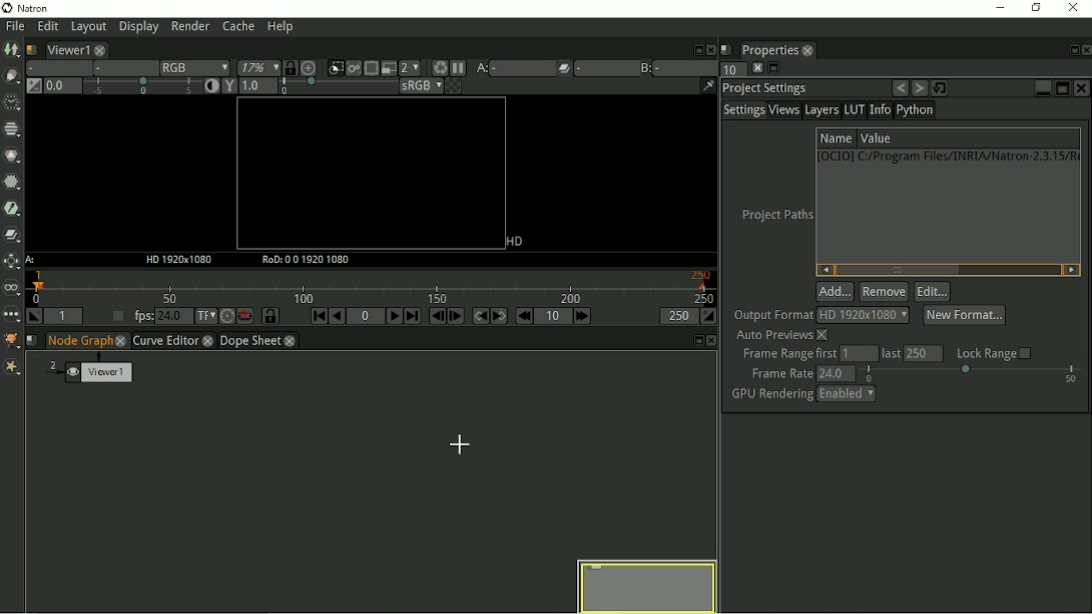 The image size is (1092, 614). What do you see at coordinates (101, 369) in the screenshot?
I see `Viewer1` at bounding box center [101, 369].